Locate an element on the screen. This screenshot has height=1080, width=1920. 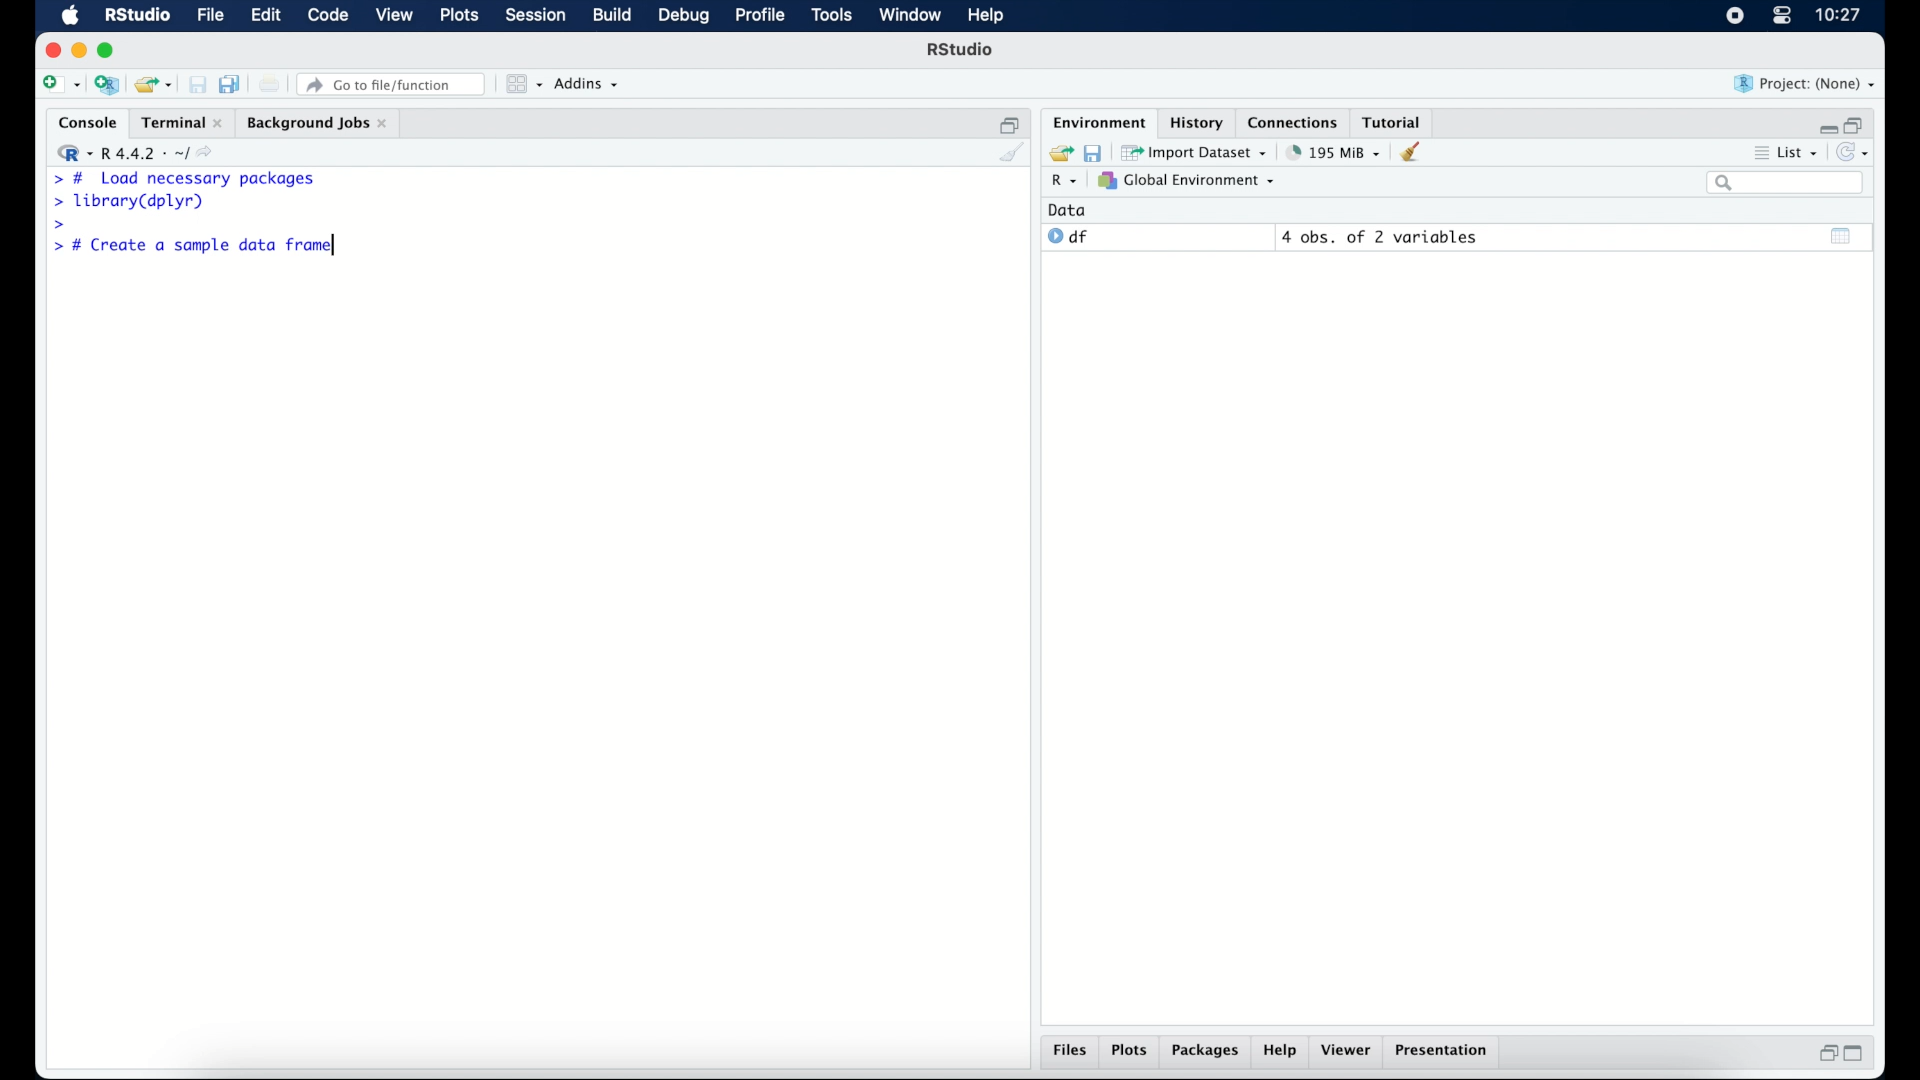
search bar is located at coordinates (1784, 184).